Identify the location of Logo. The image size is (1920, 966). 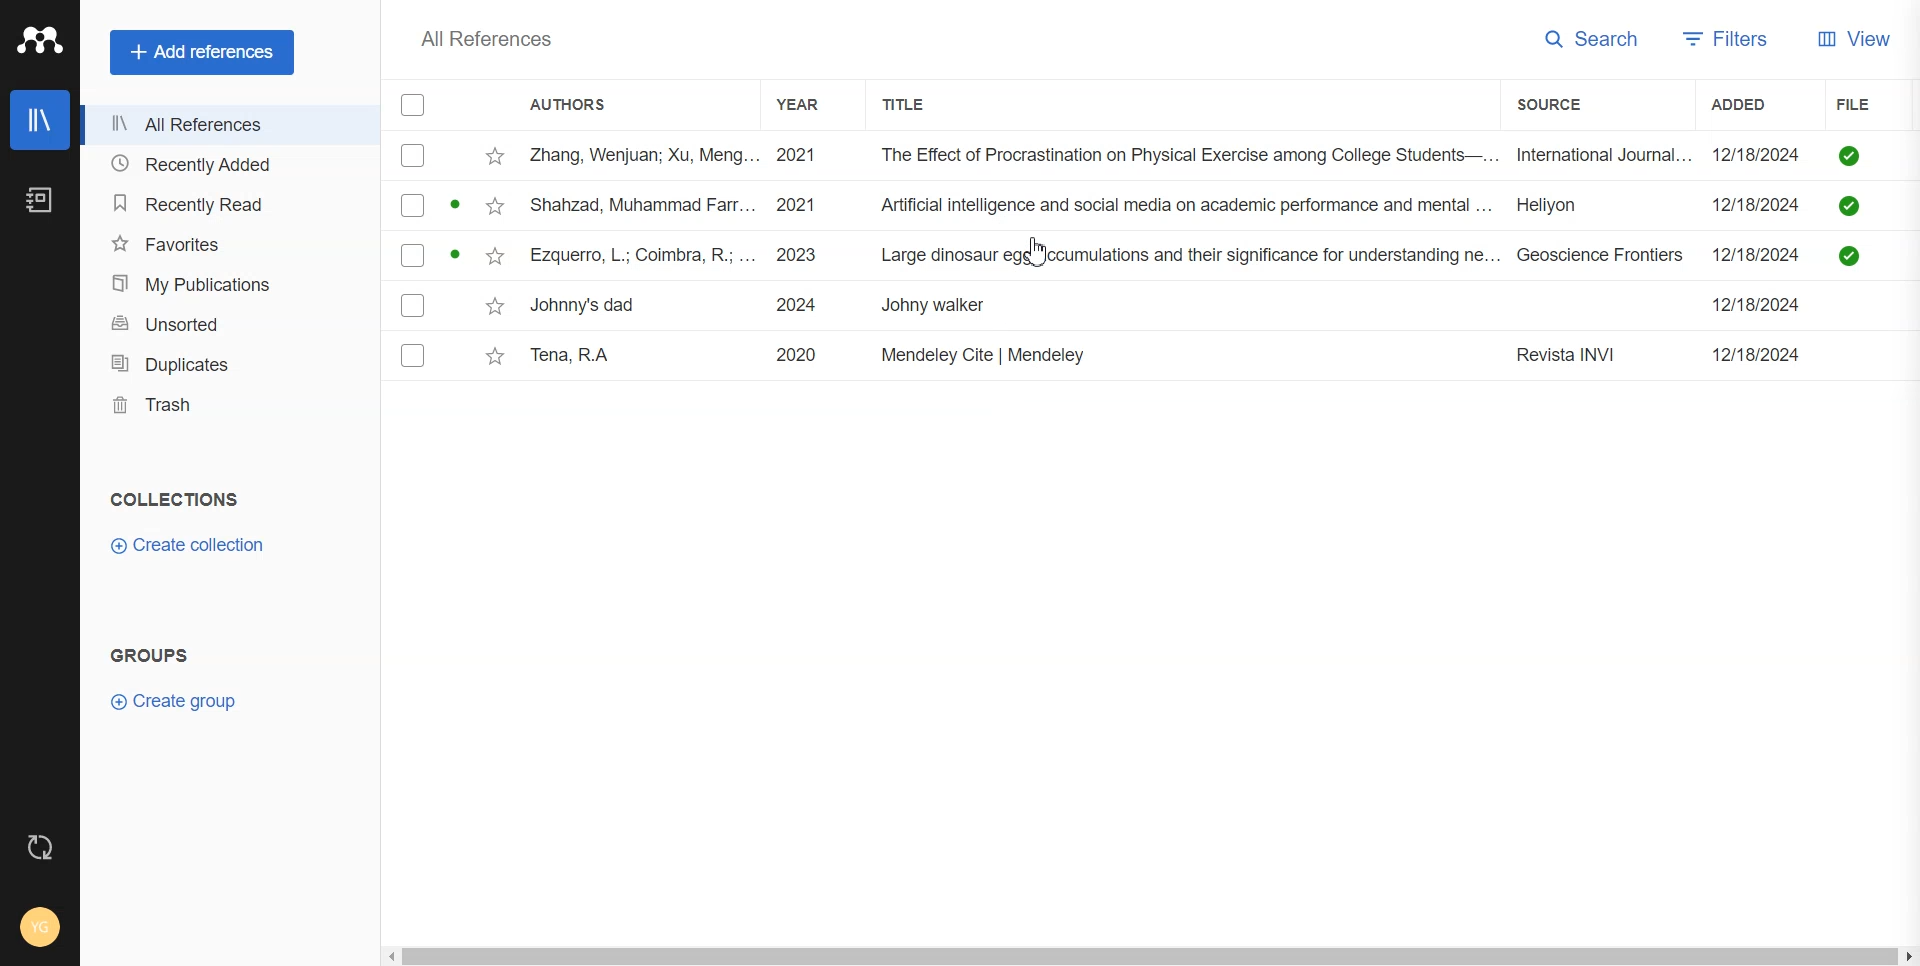
(41, 40).